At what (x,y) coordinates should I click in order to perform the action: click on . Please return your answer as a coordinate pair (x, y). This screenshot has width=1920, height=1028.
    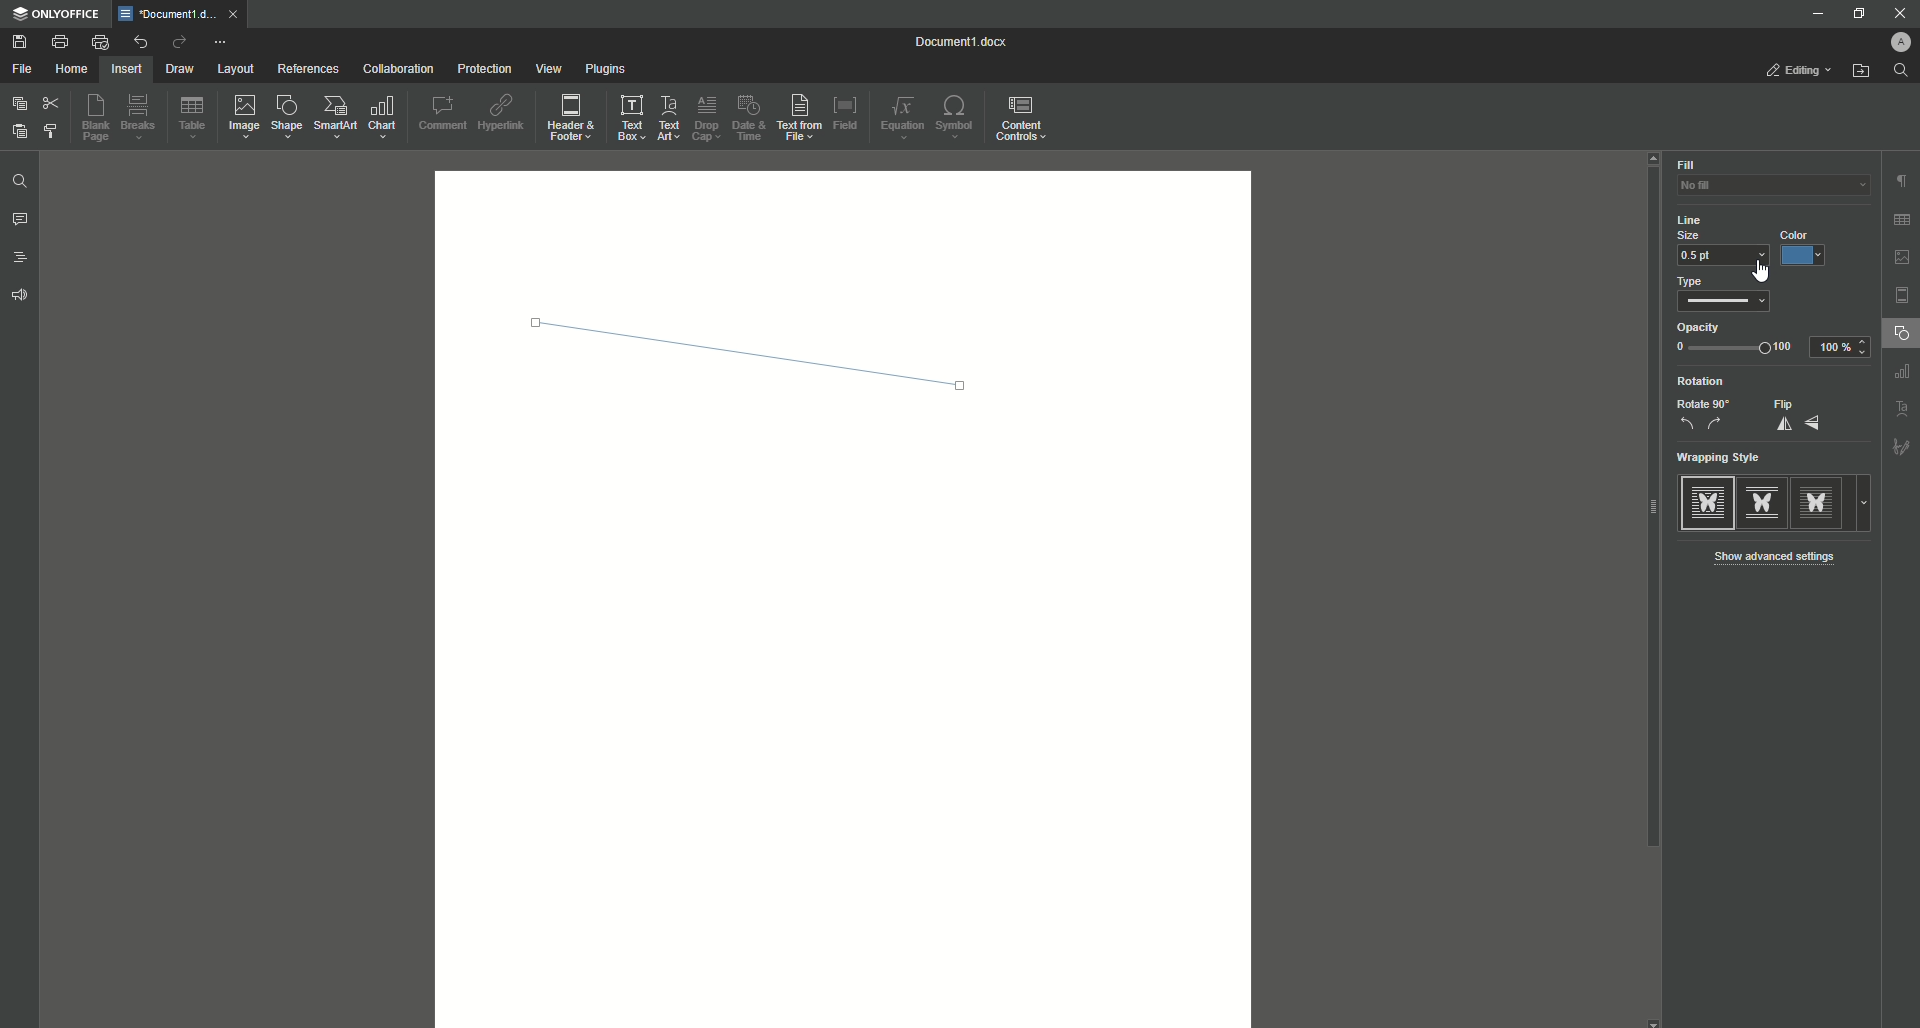
    Looking at the image, I should click on (1901, 449).